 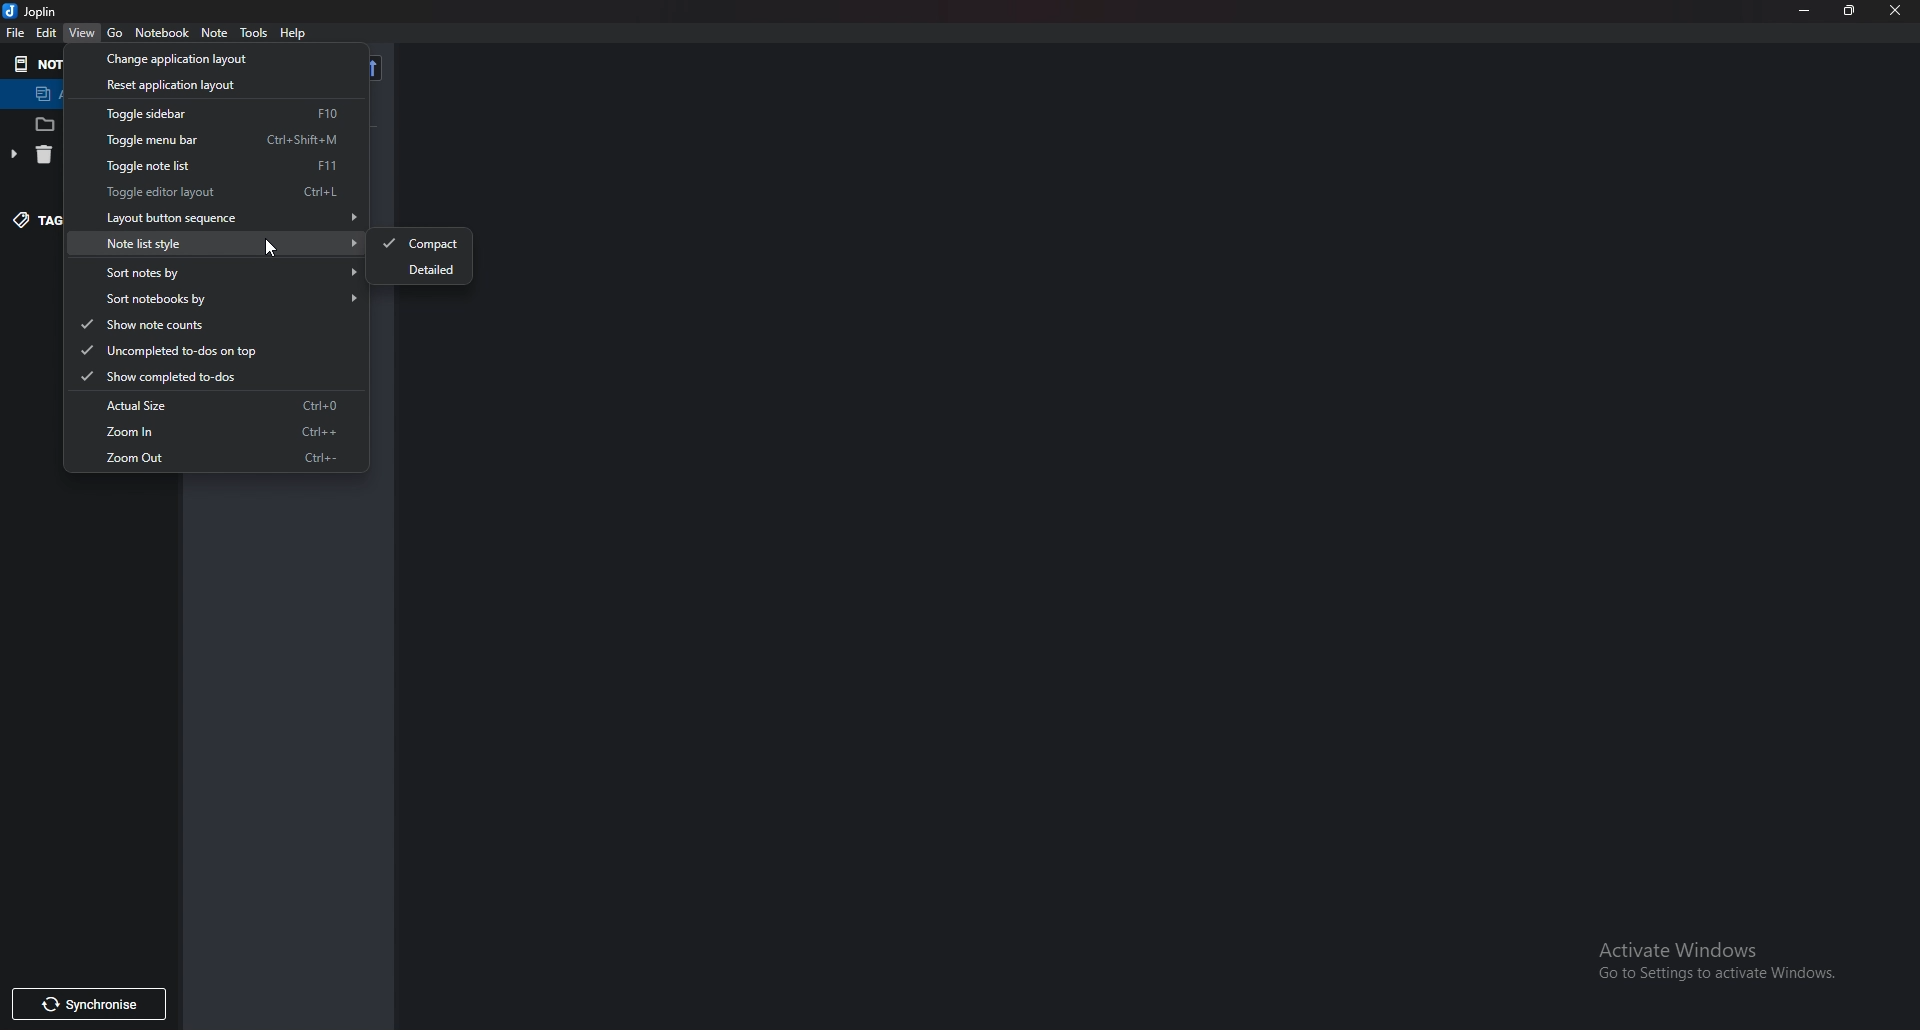 What do you see at coordinates (218, 33) in the screenshot?
I see `note` at bounding box center [218, 33].